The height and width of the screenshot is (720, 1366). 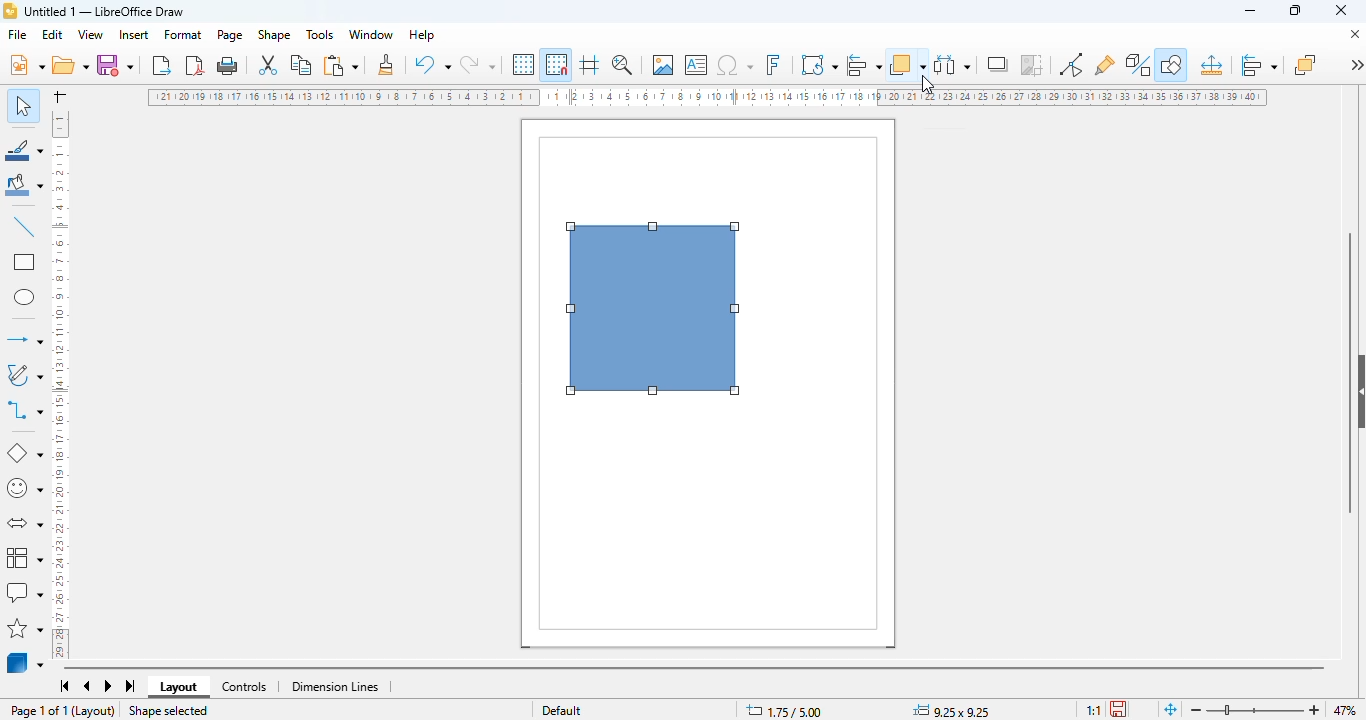 I want to click on print, so click(x=227, y=66).